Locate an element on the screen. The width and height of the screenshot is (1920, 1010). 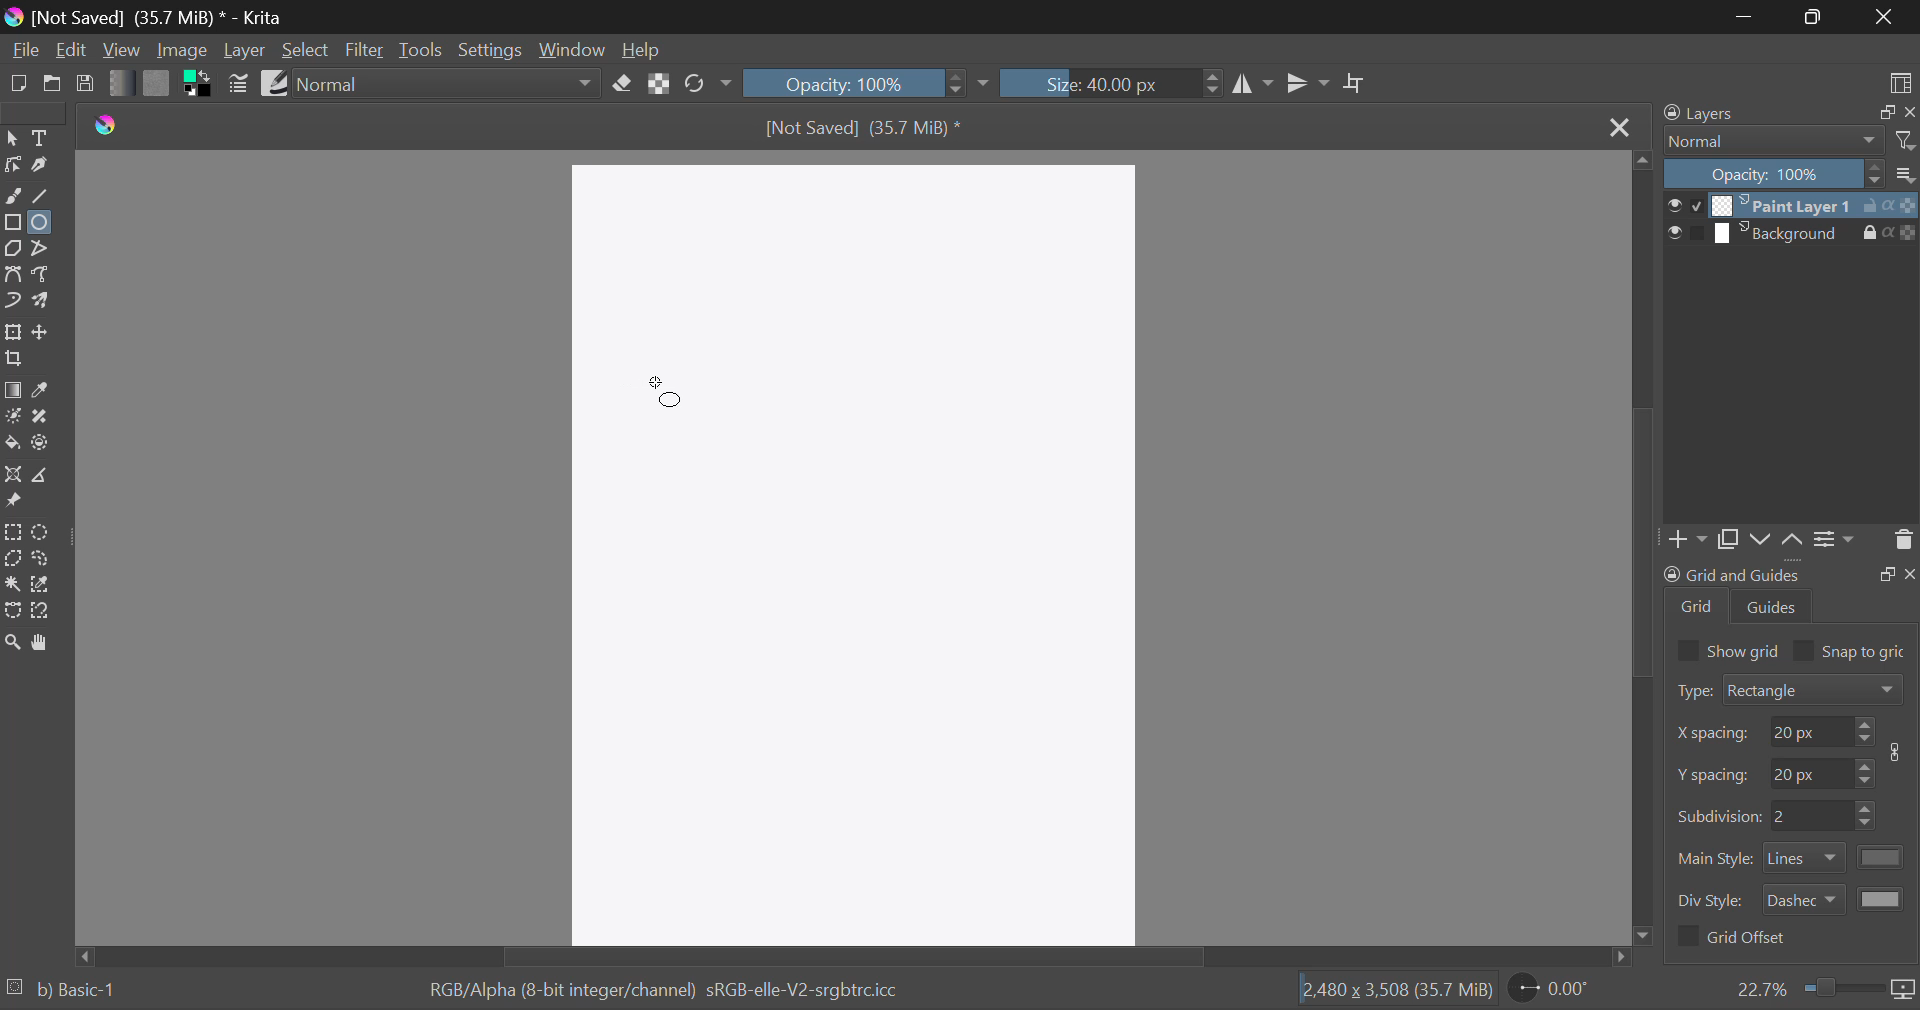
Vertical Mirror Flip is located at coordinates (1254, 84).